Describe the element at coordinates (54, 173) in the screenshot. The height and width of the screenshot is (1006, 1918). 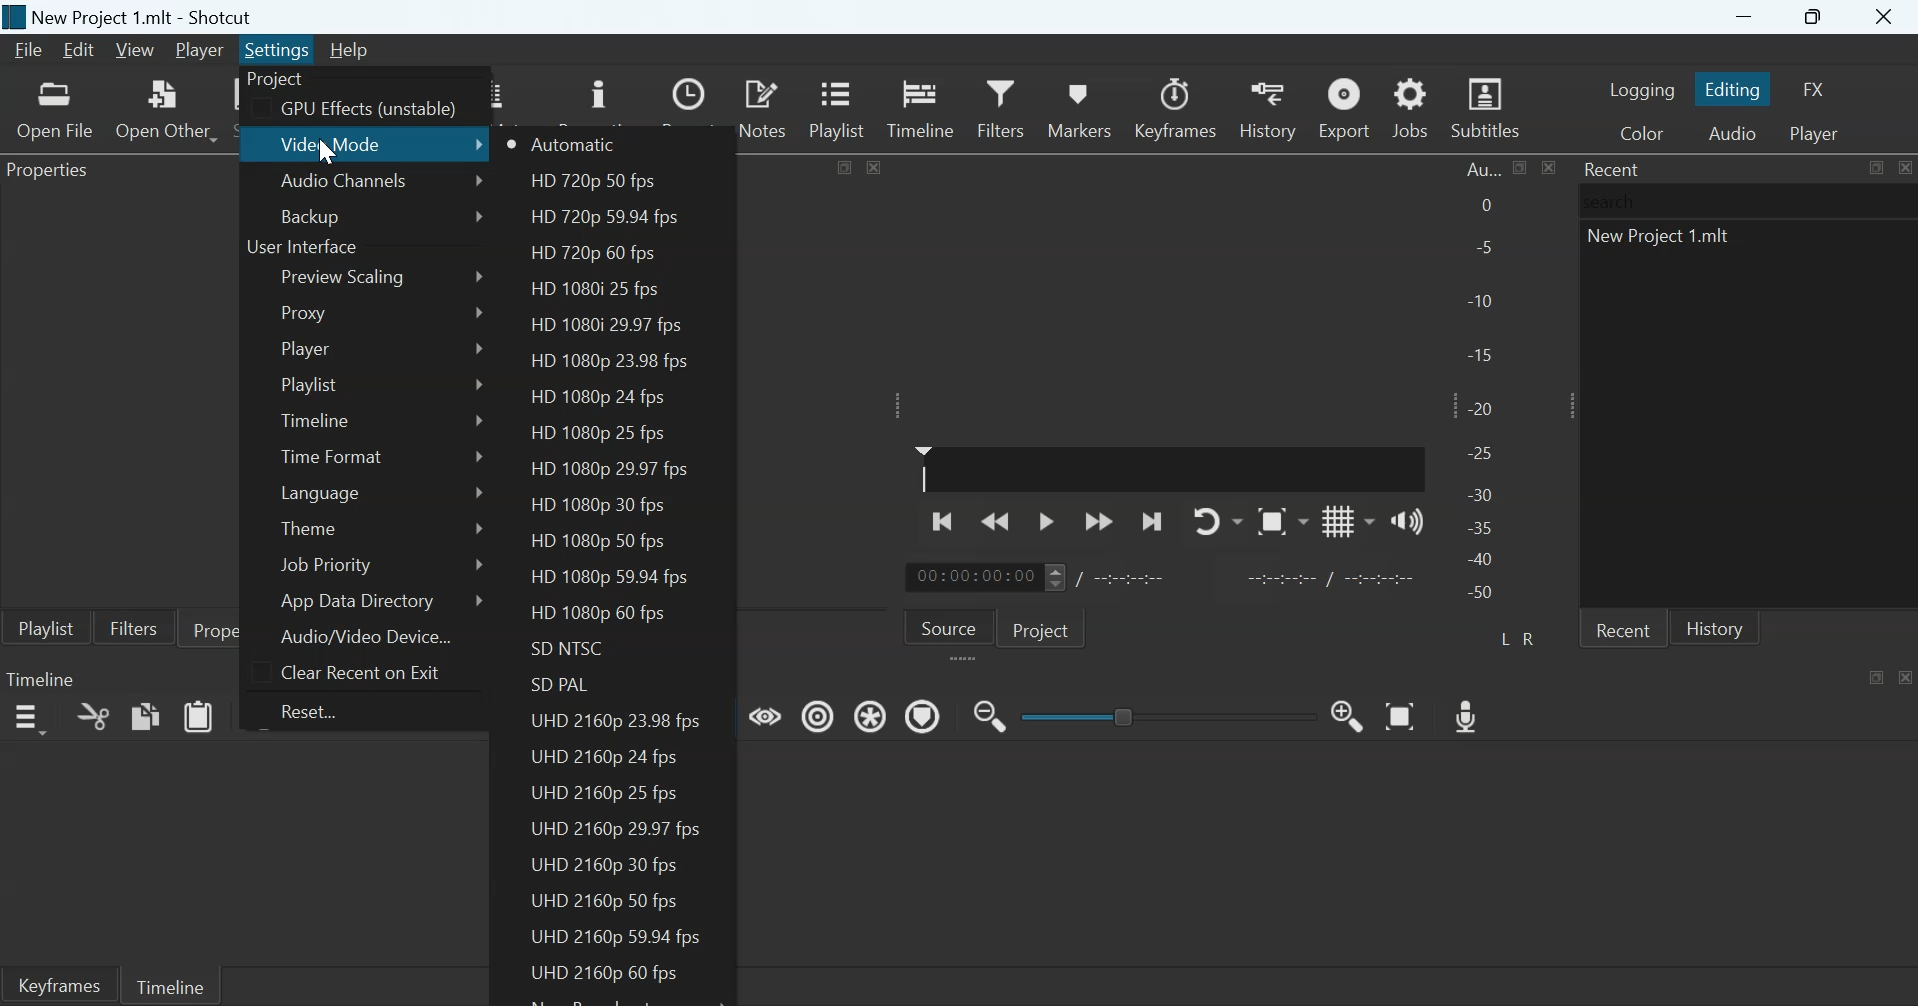
I see `Properties` at that location.